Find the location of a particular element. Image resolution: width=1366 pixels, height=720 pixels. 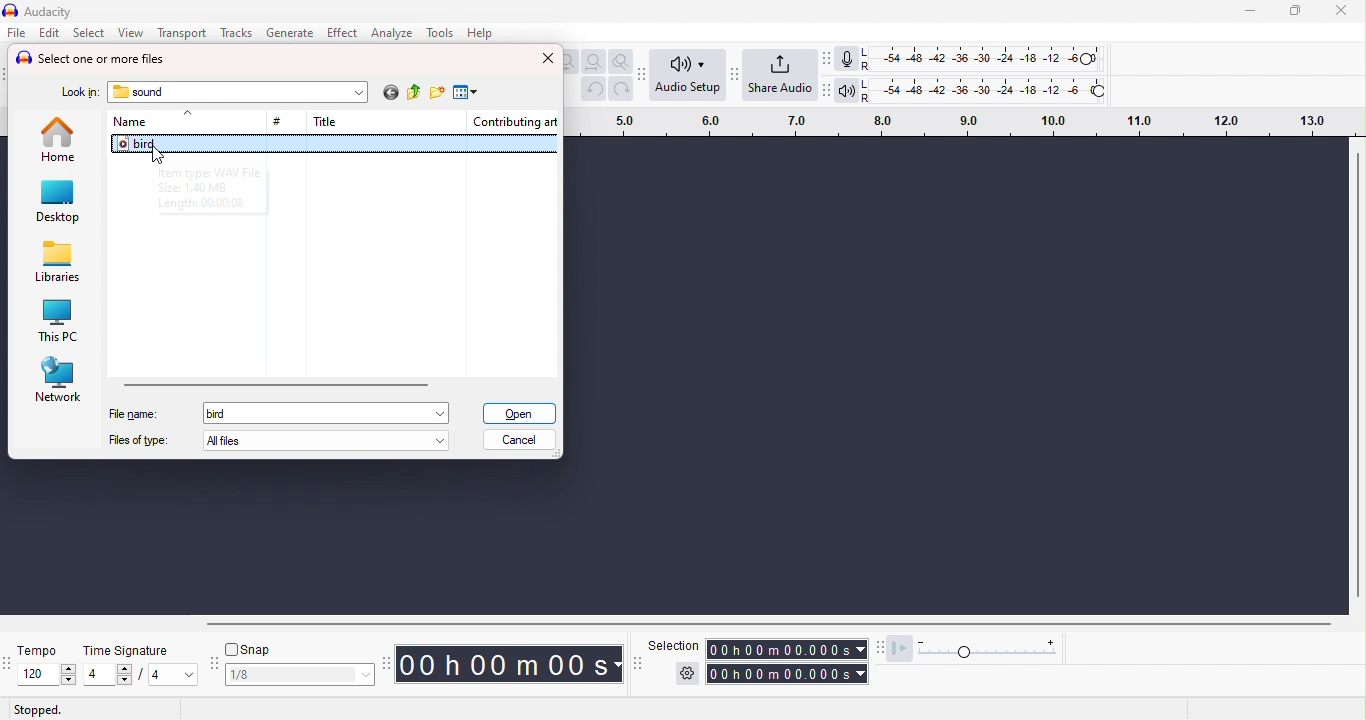

close is located at coordinates (1341, 11).